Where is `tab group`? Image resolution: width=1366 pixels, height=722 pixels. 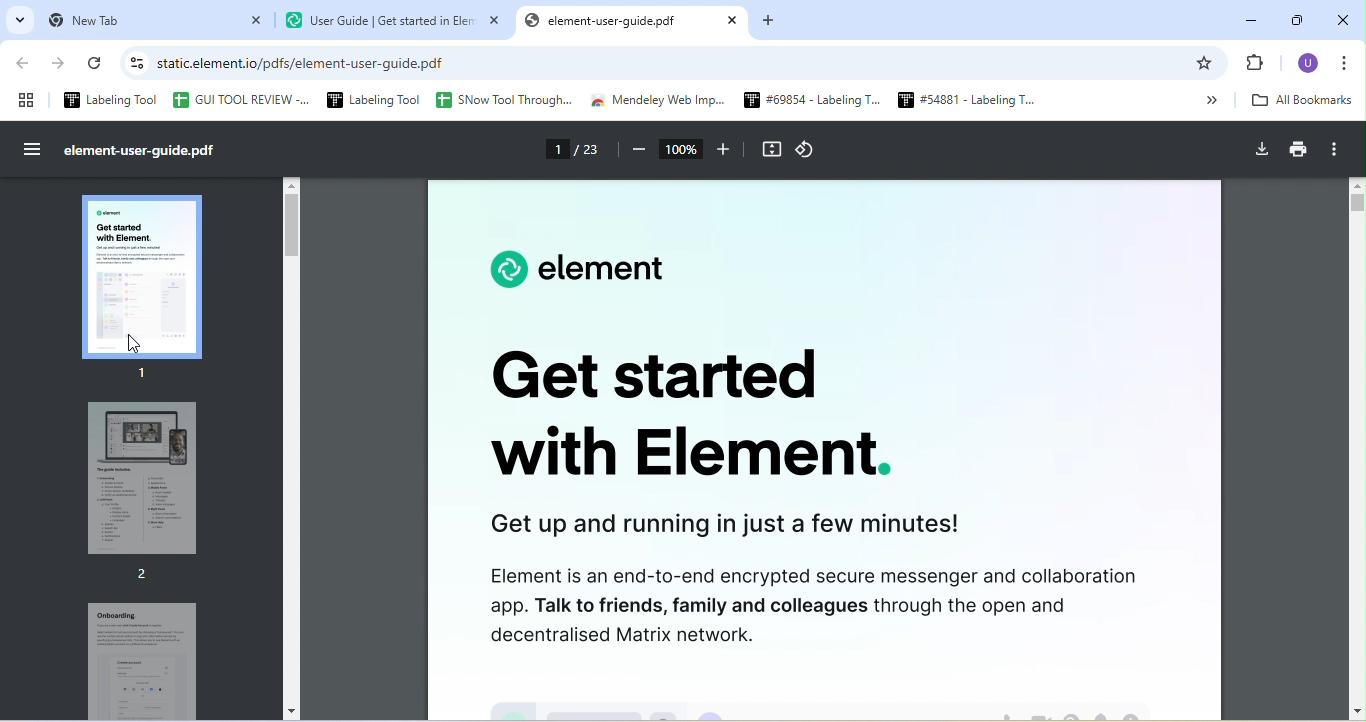 tab group is located at coordinates (27, 100).